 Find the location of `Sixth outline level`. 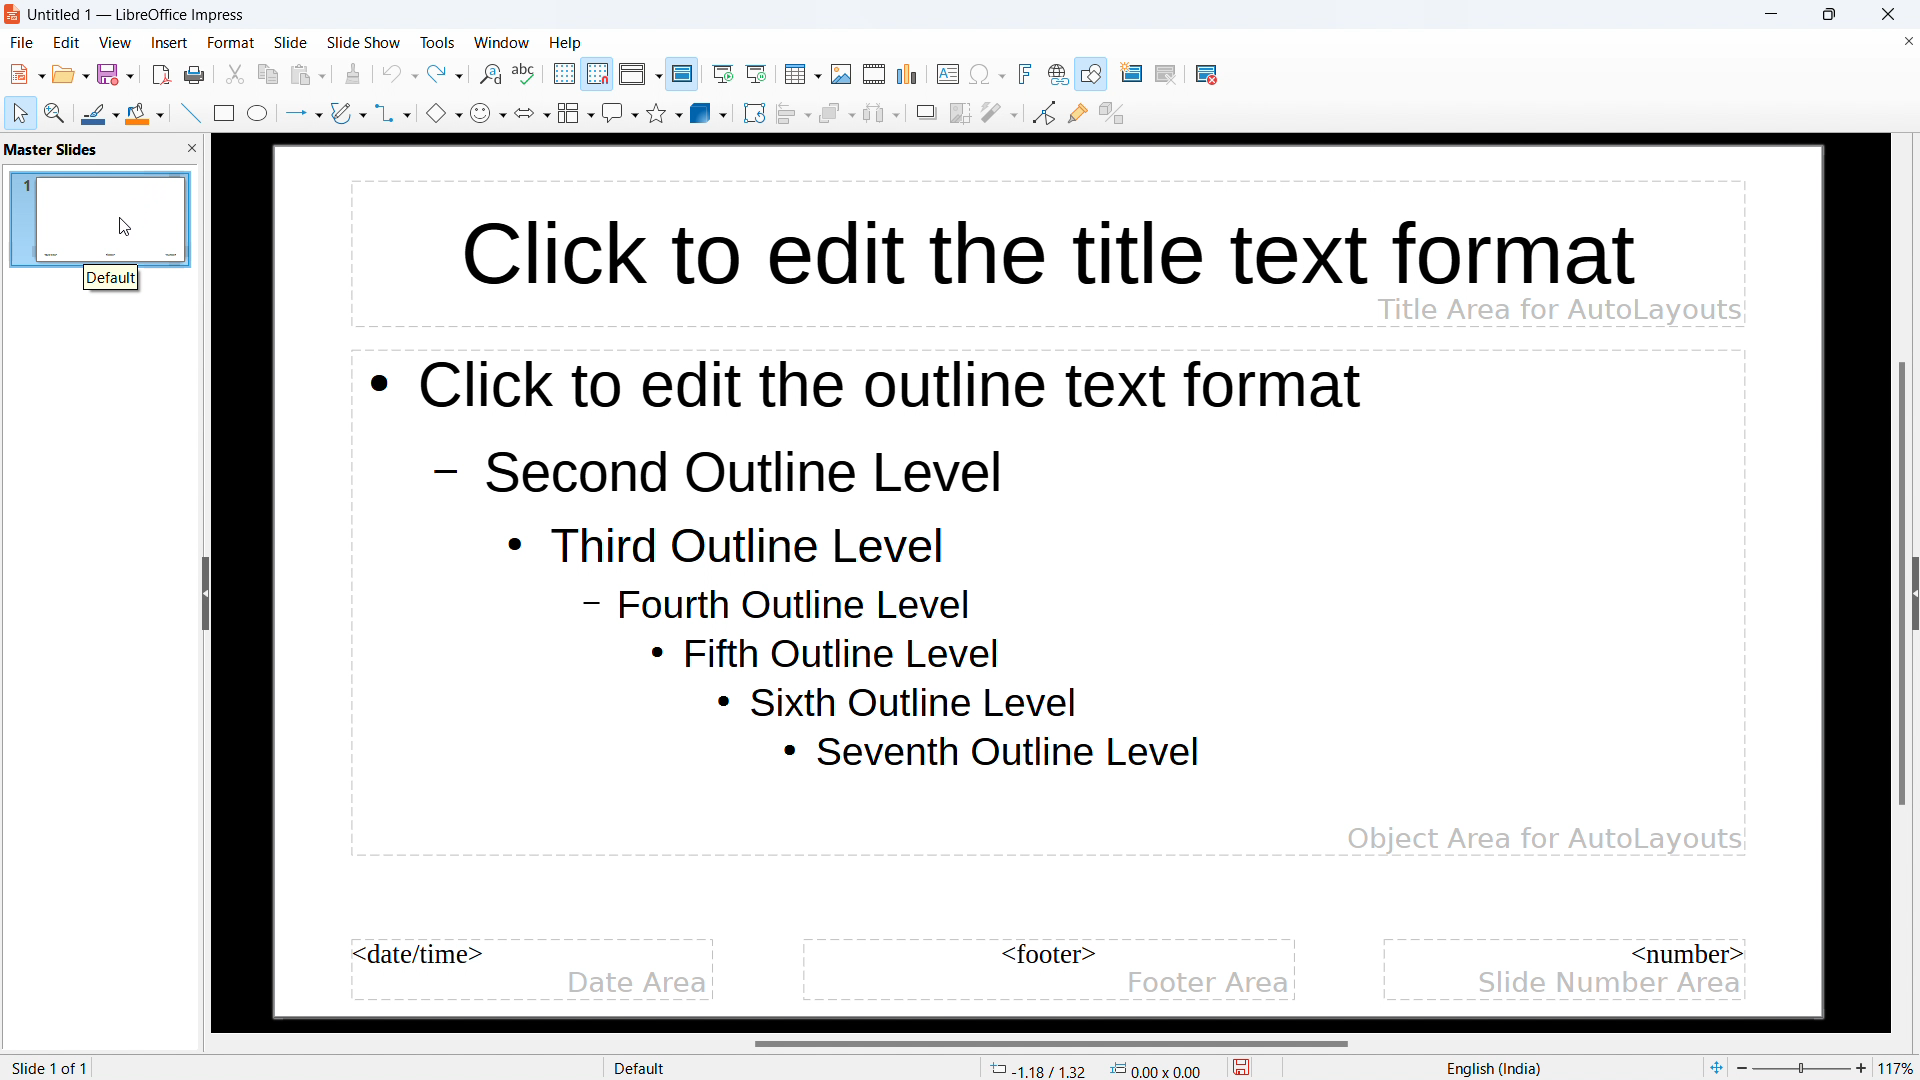

Sixth outline level is located at coordinates (897, 703).